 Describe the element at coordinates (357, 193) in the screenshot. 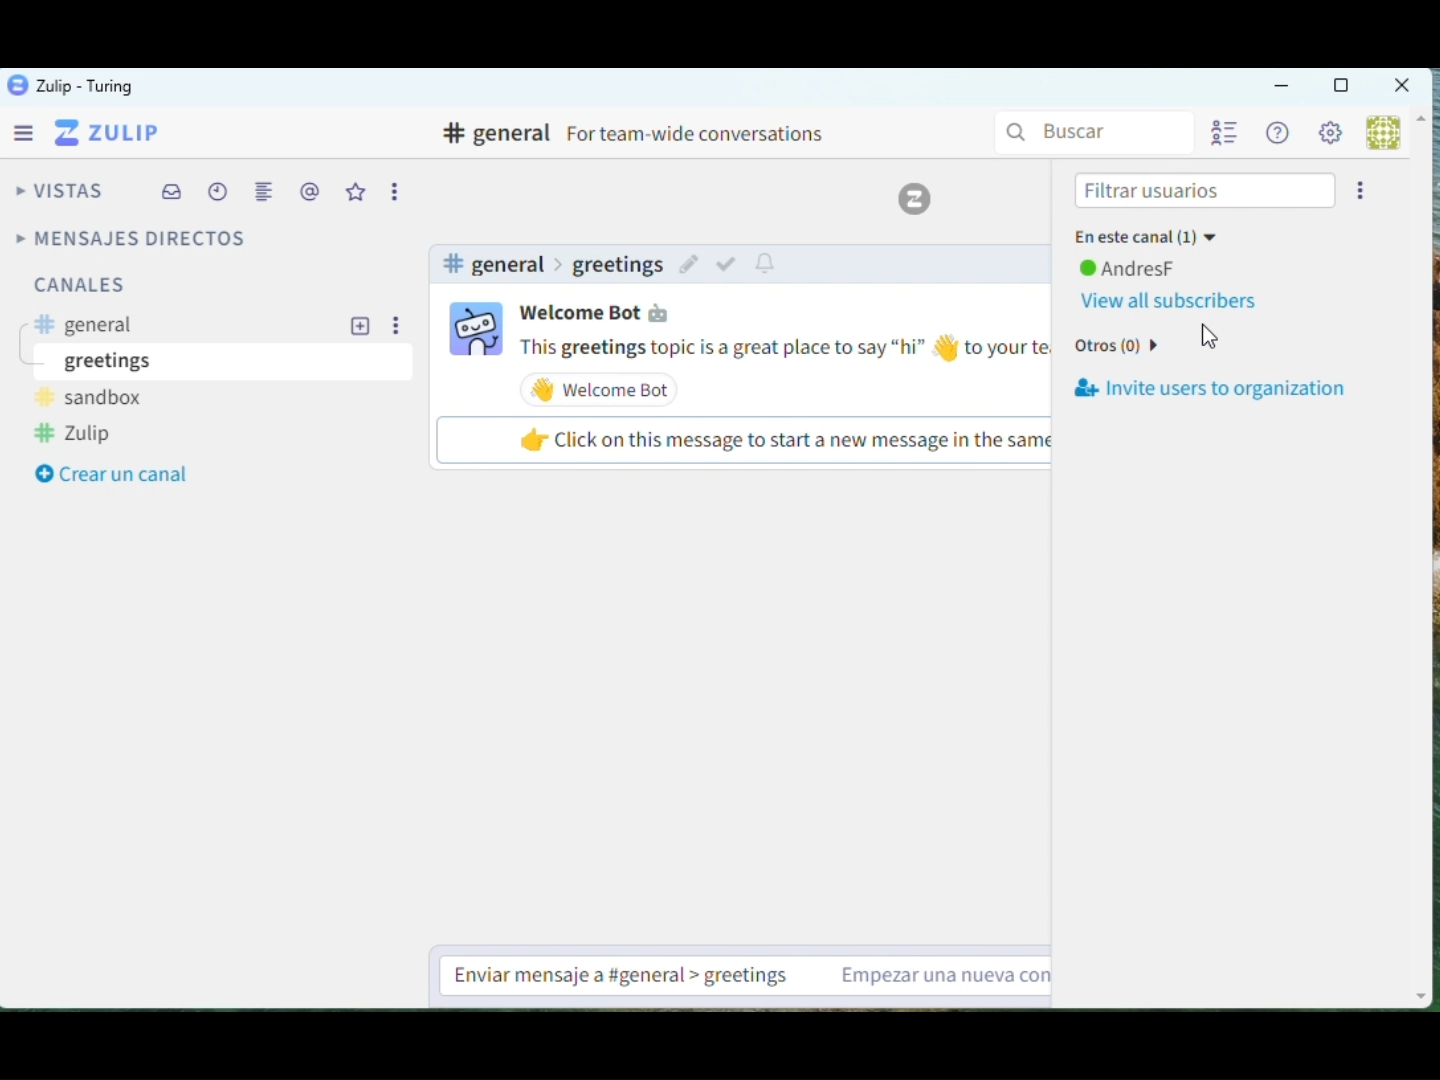

I see `Favourites` at that location.